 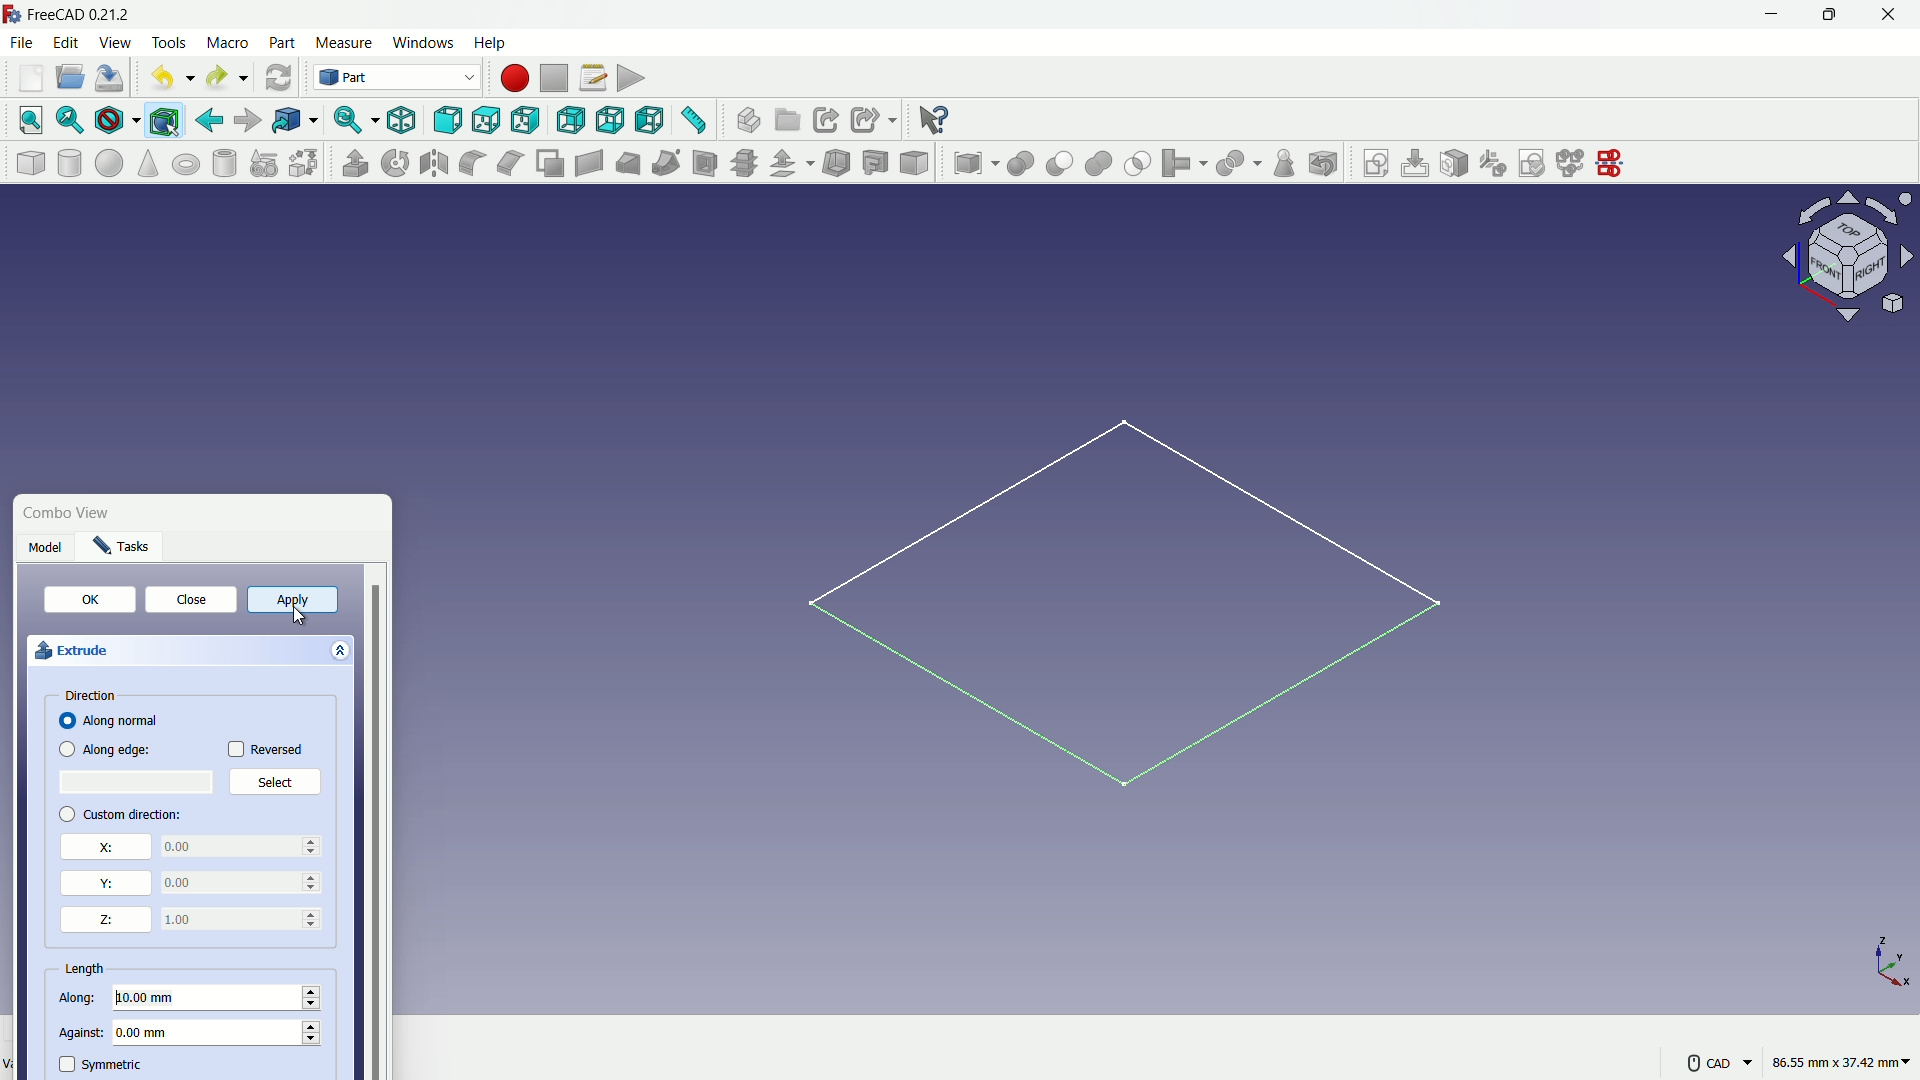 I want to click on projection, so click(x=876, y=163).